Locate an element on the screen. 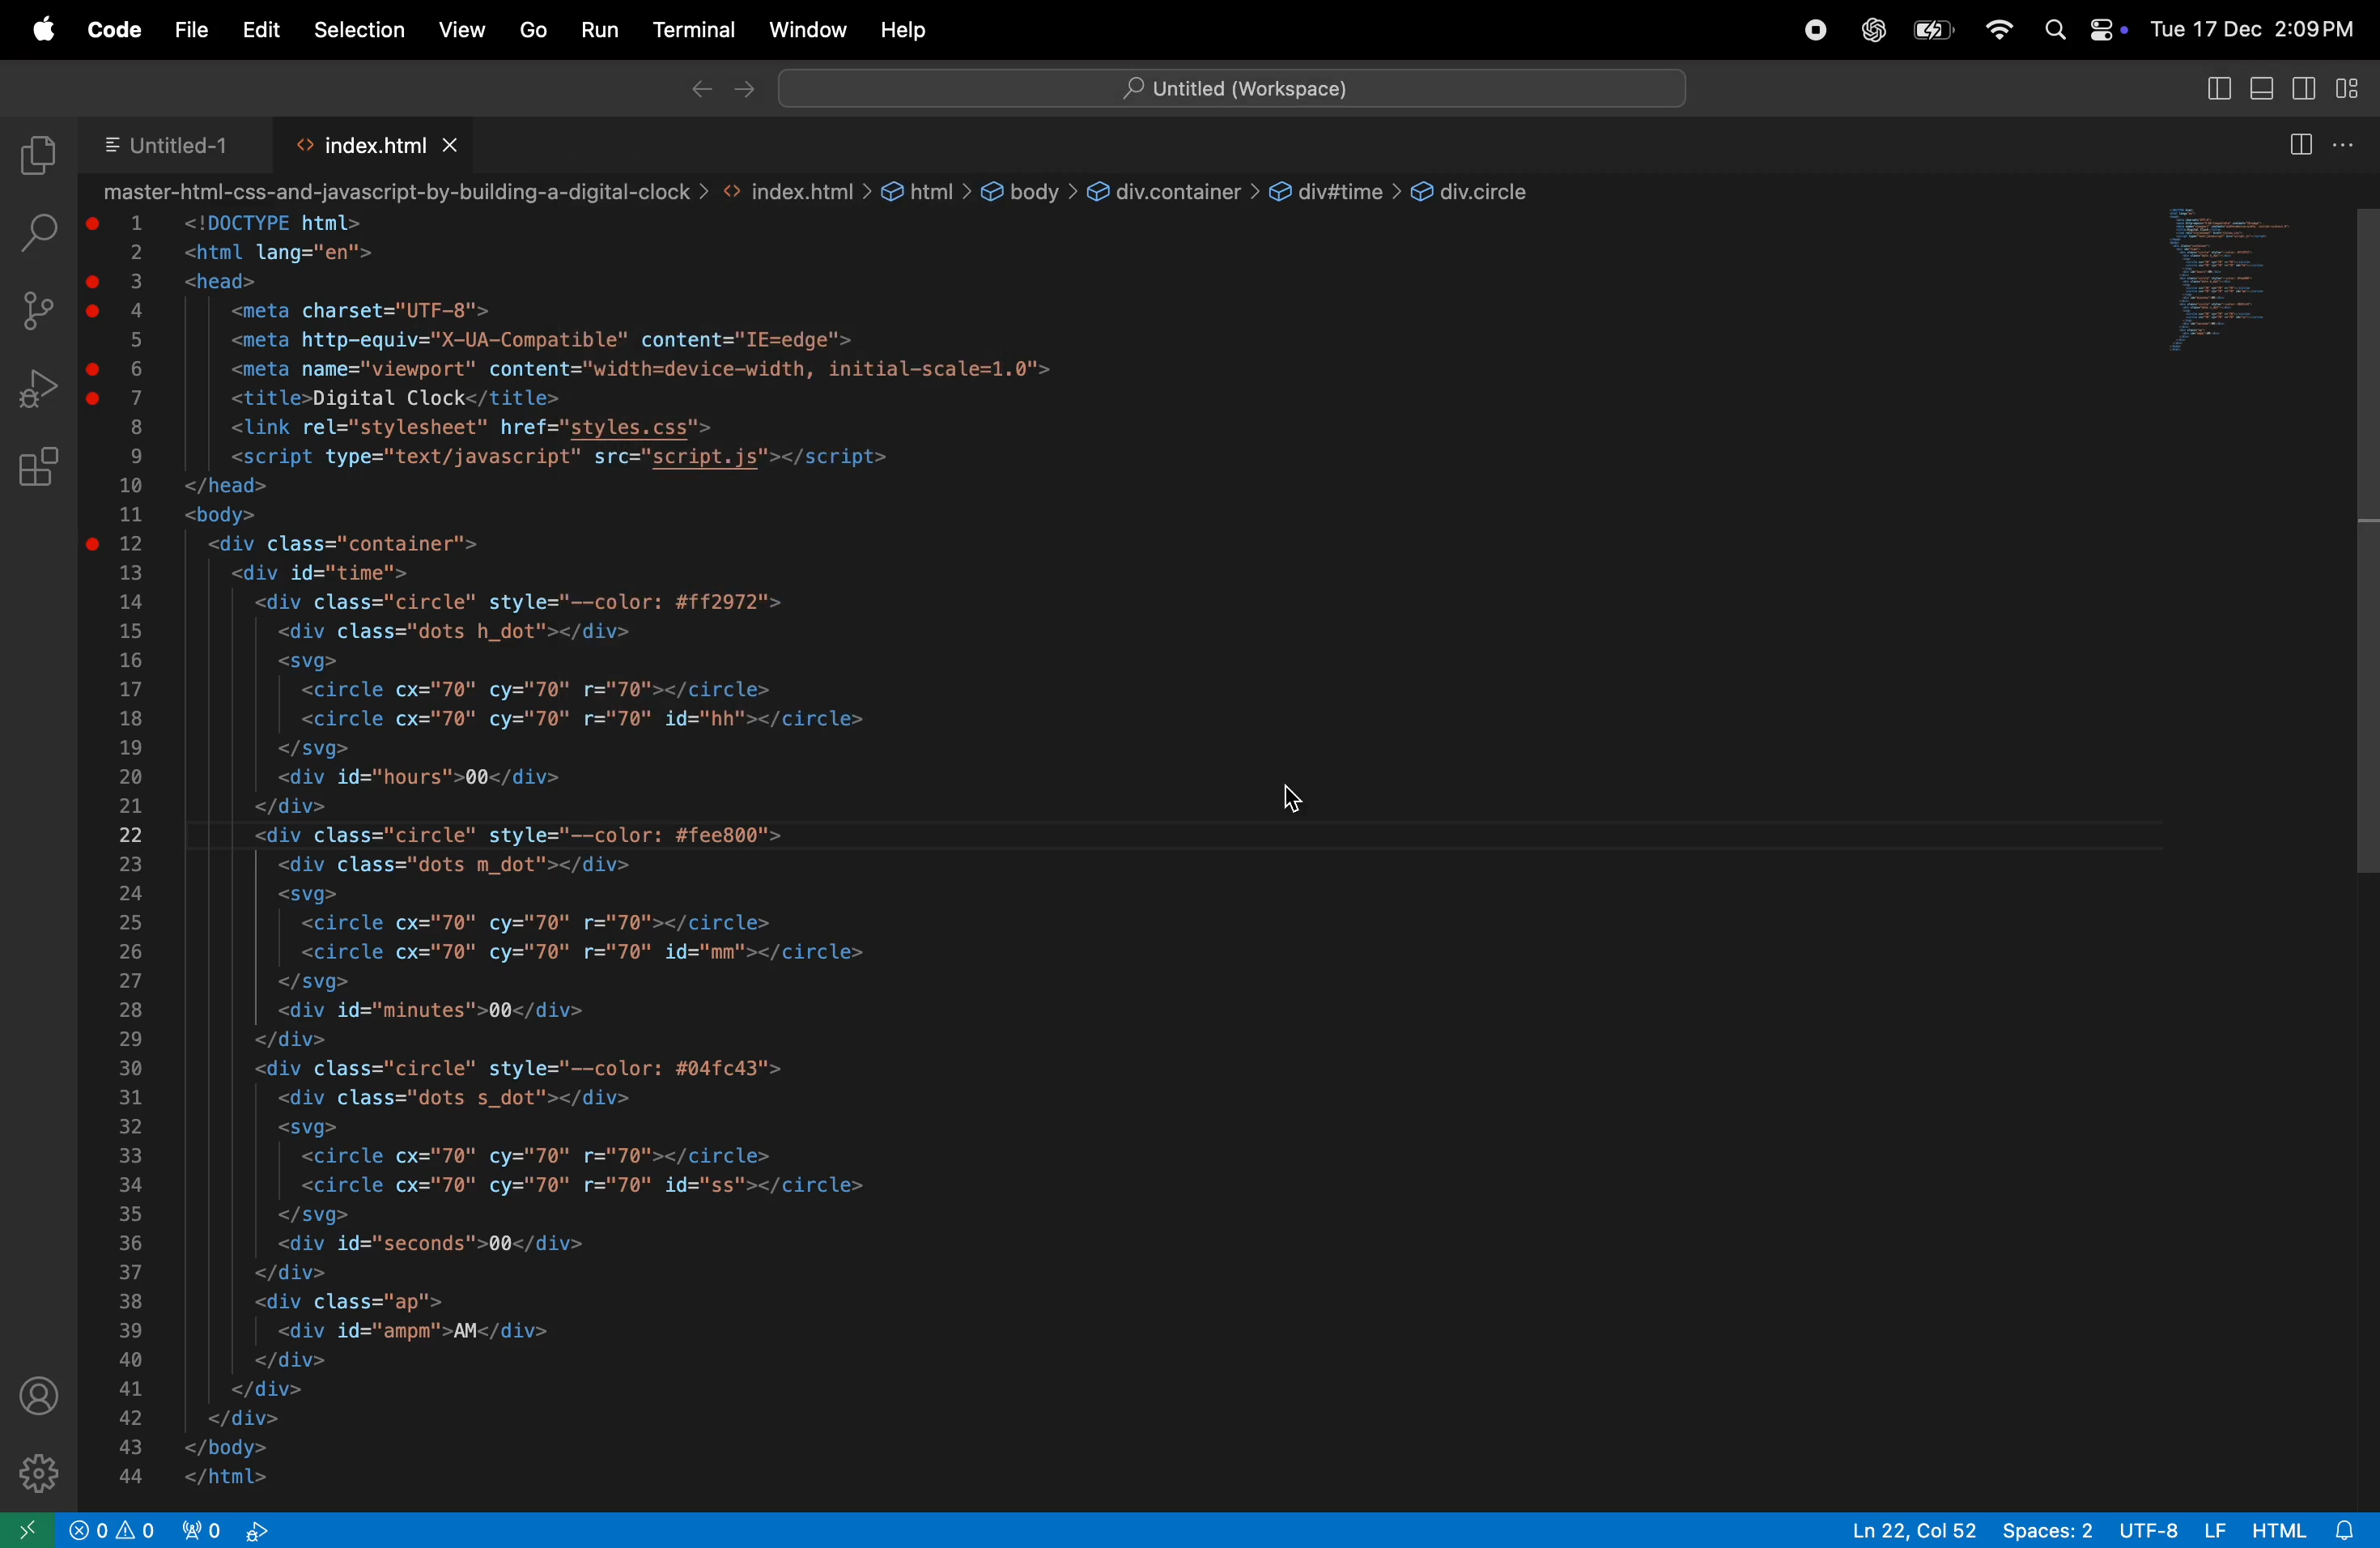   toggle Sidebar is located at coordinates (2219, 92).